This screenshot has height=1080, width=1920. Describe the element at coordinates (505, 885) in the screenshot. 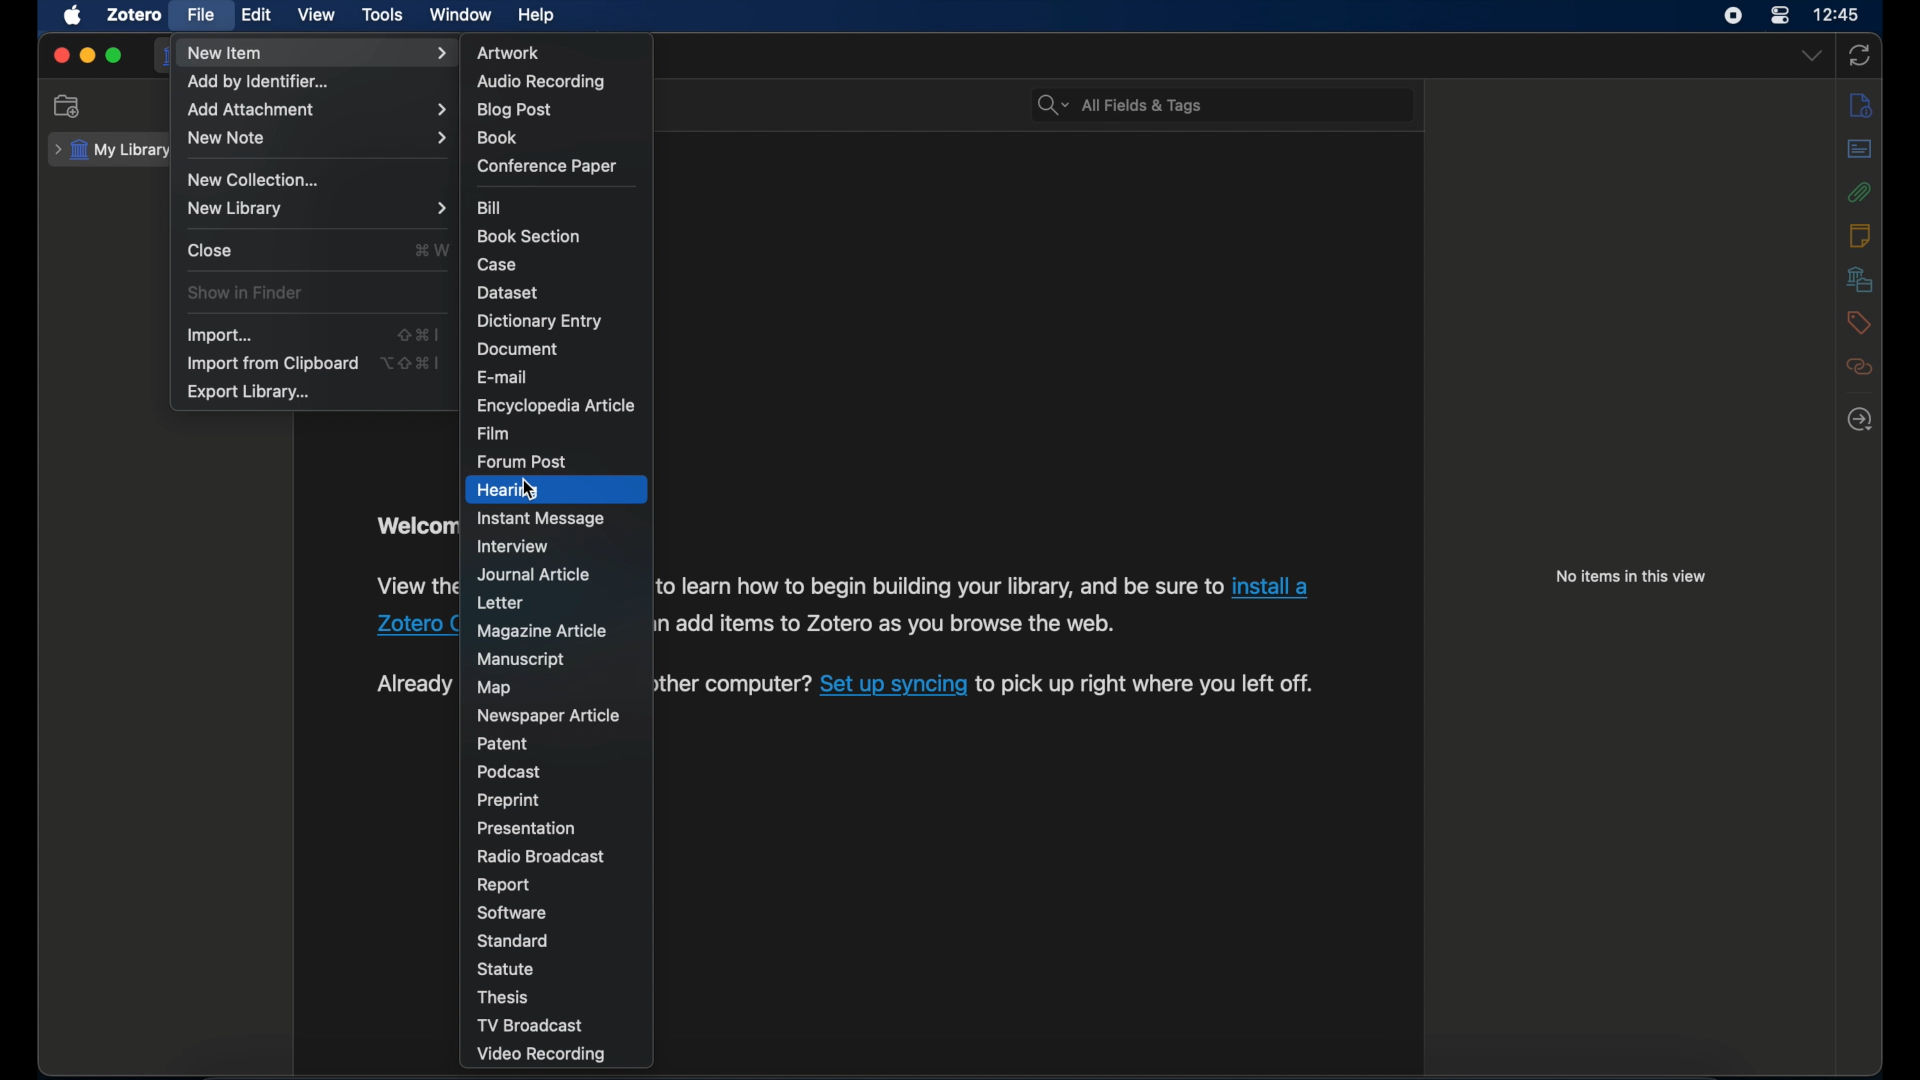

I see `report` at that location.